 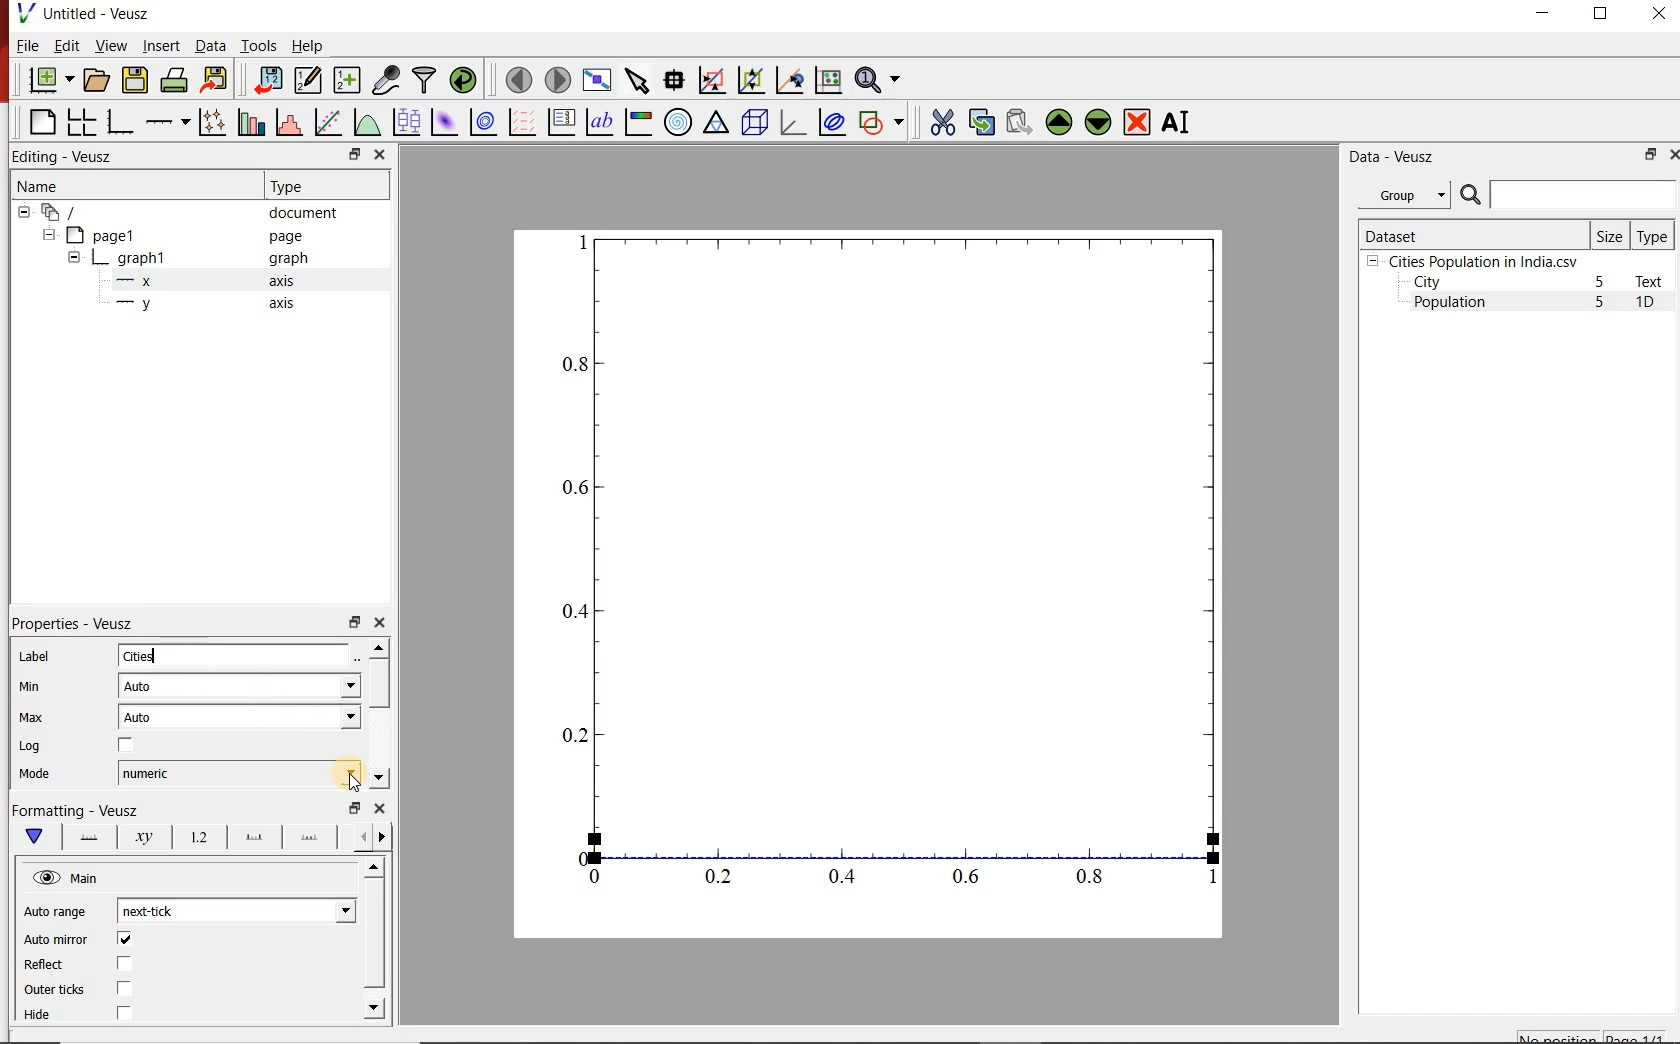 I want to click on Name, so click(x=113, y=185).